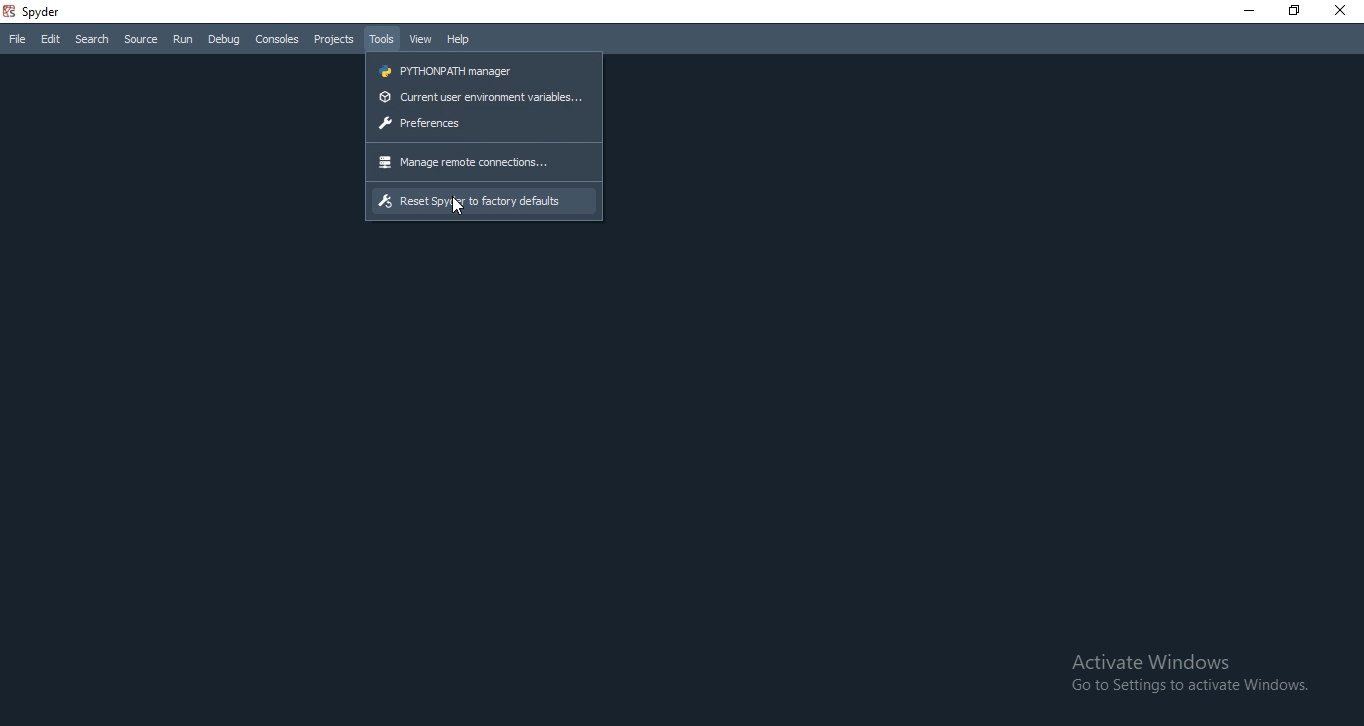 This screenshot has height=726, width=1364. I want to click on current user environment variables, so click(483, 98).